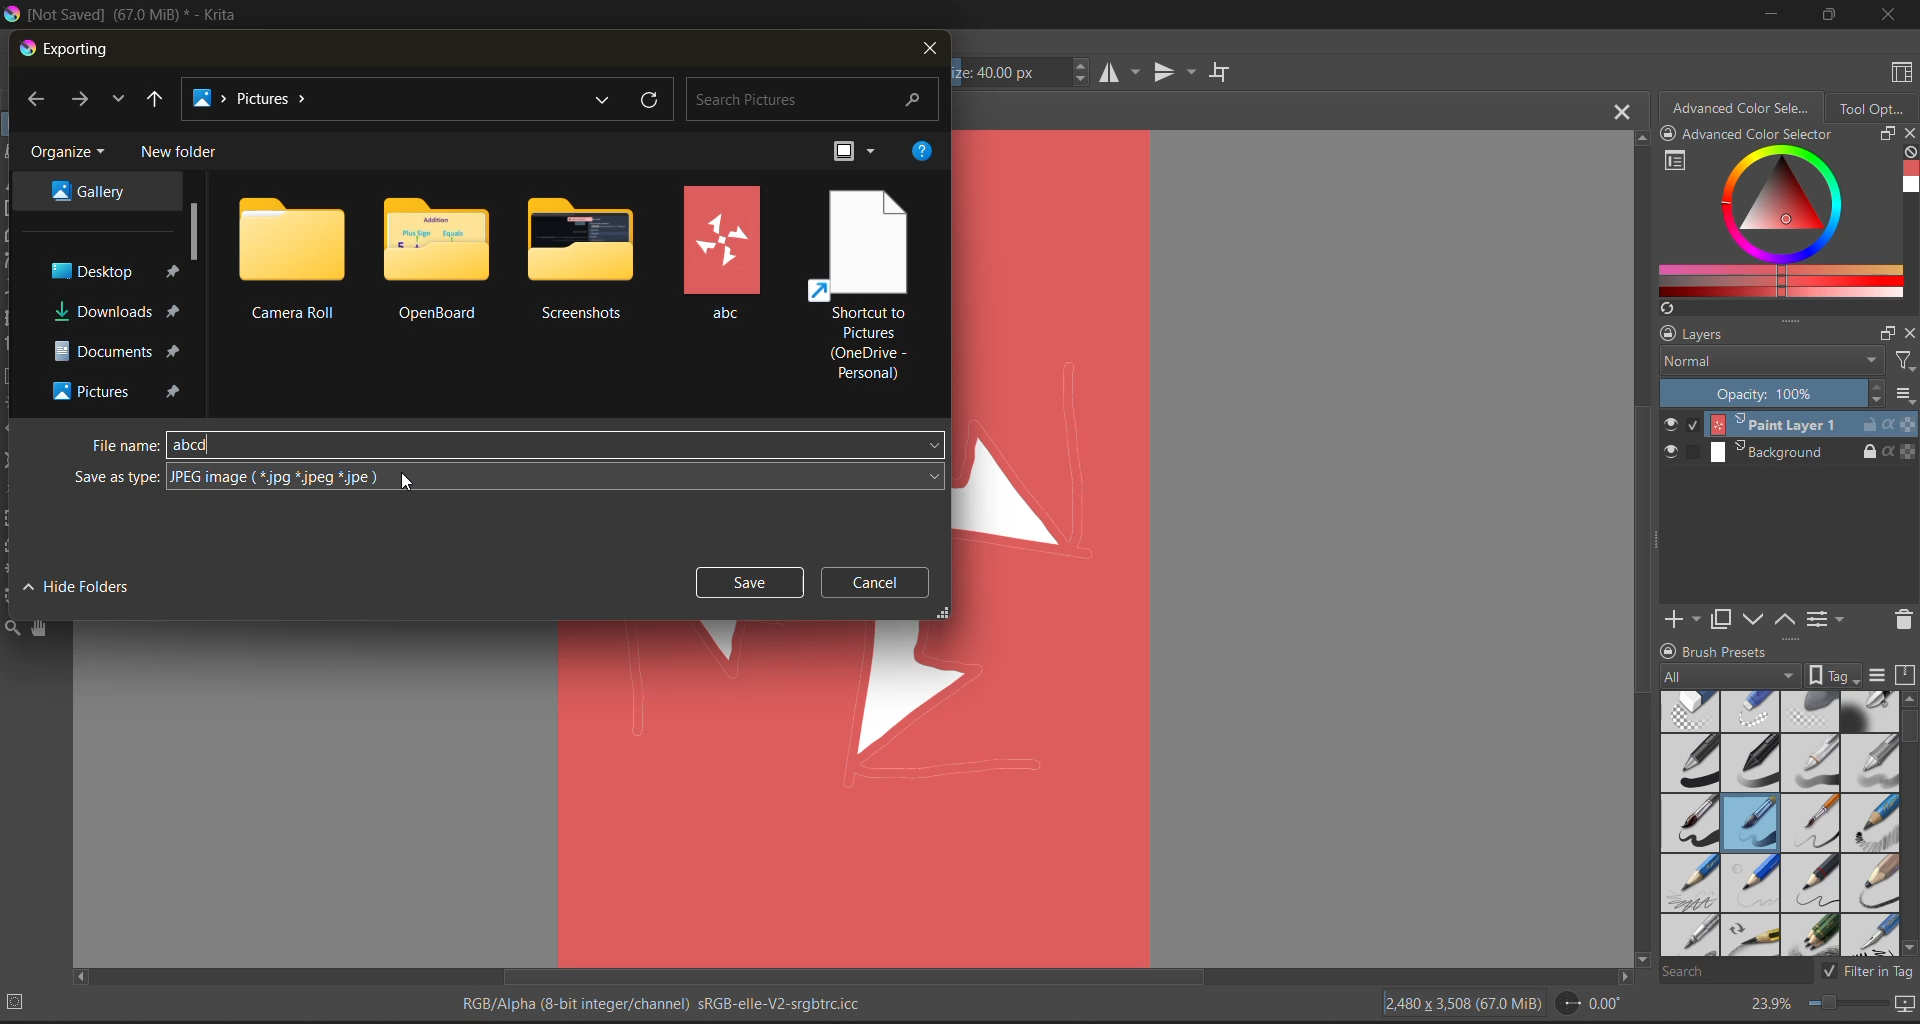 The height and width of the screenshot is (1024, 1920). What do you see at coordinates (292, 257) in the screenshot?
I see `folders and files` at bounding box center [292, 257].